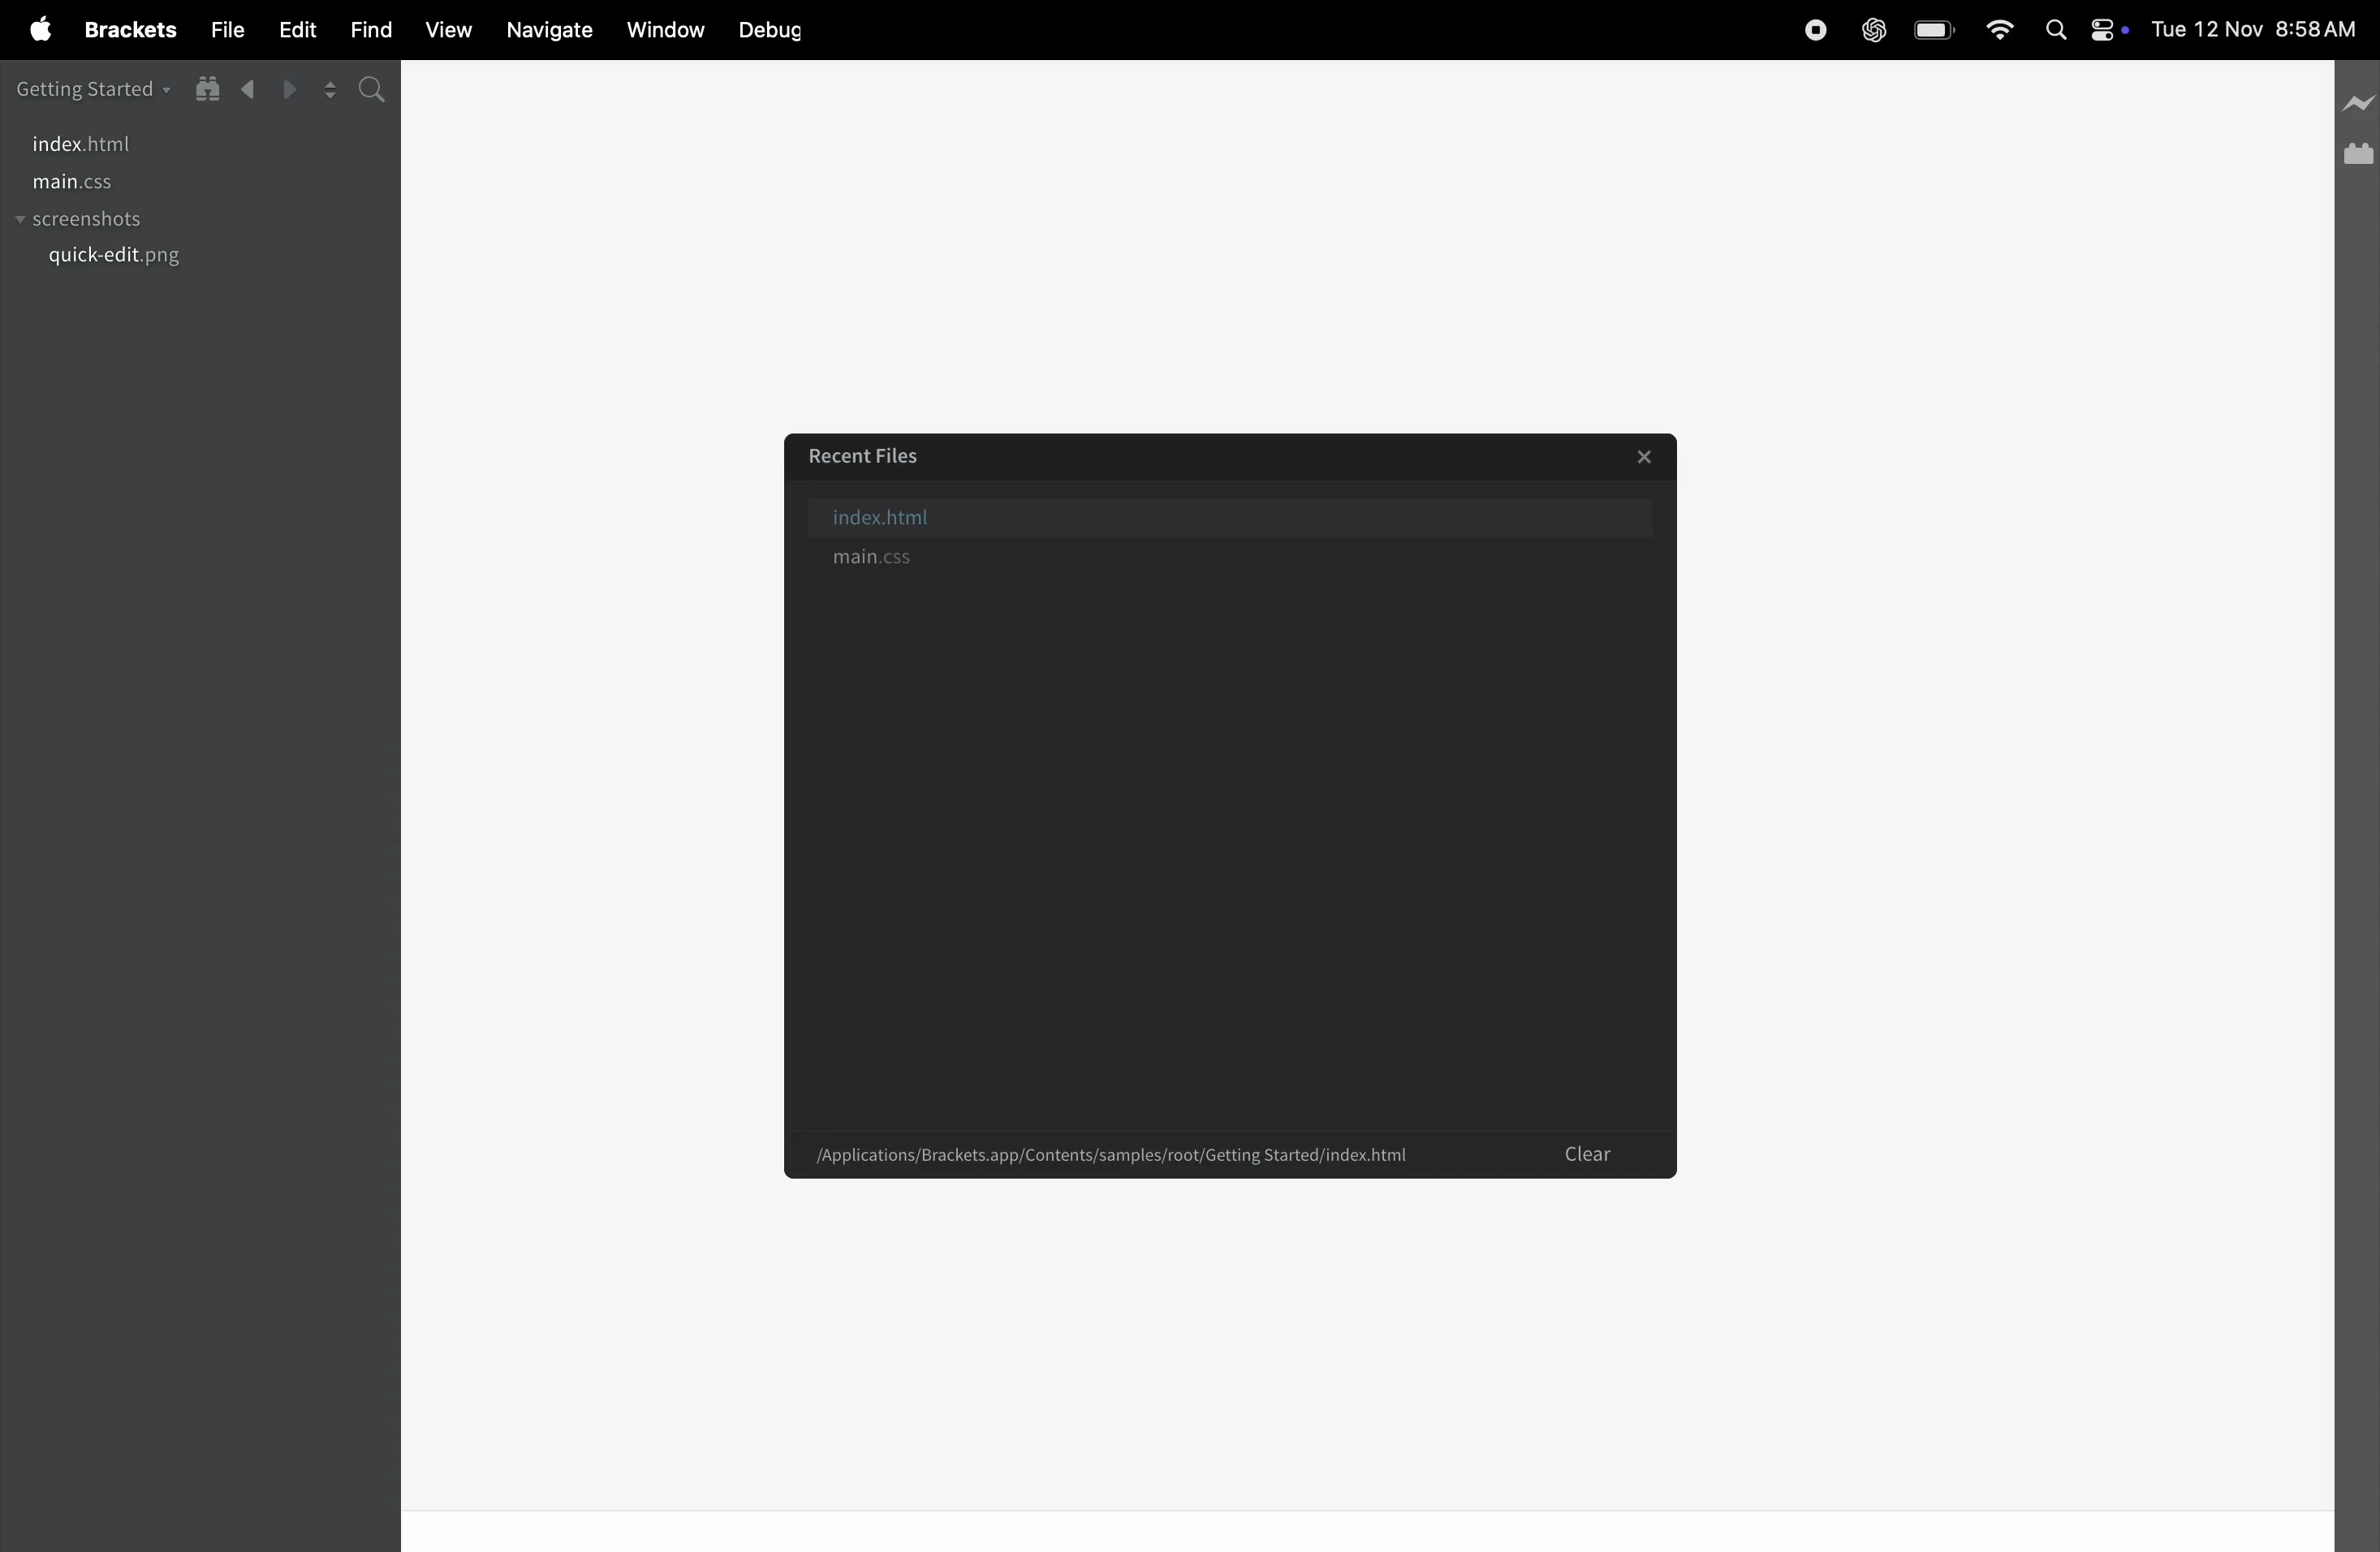  What do you see at coordinates (442, 27) in the screenshot?
I see `view` at bounding box center [442, 27].